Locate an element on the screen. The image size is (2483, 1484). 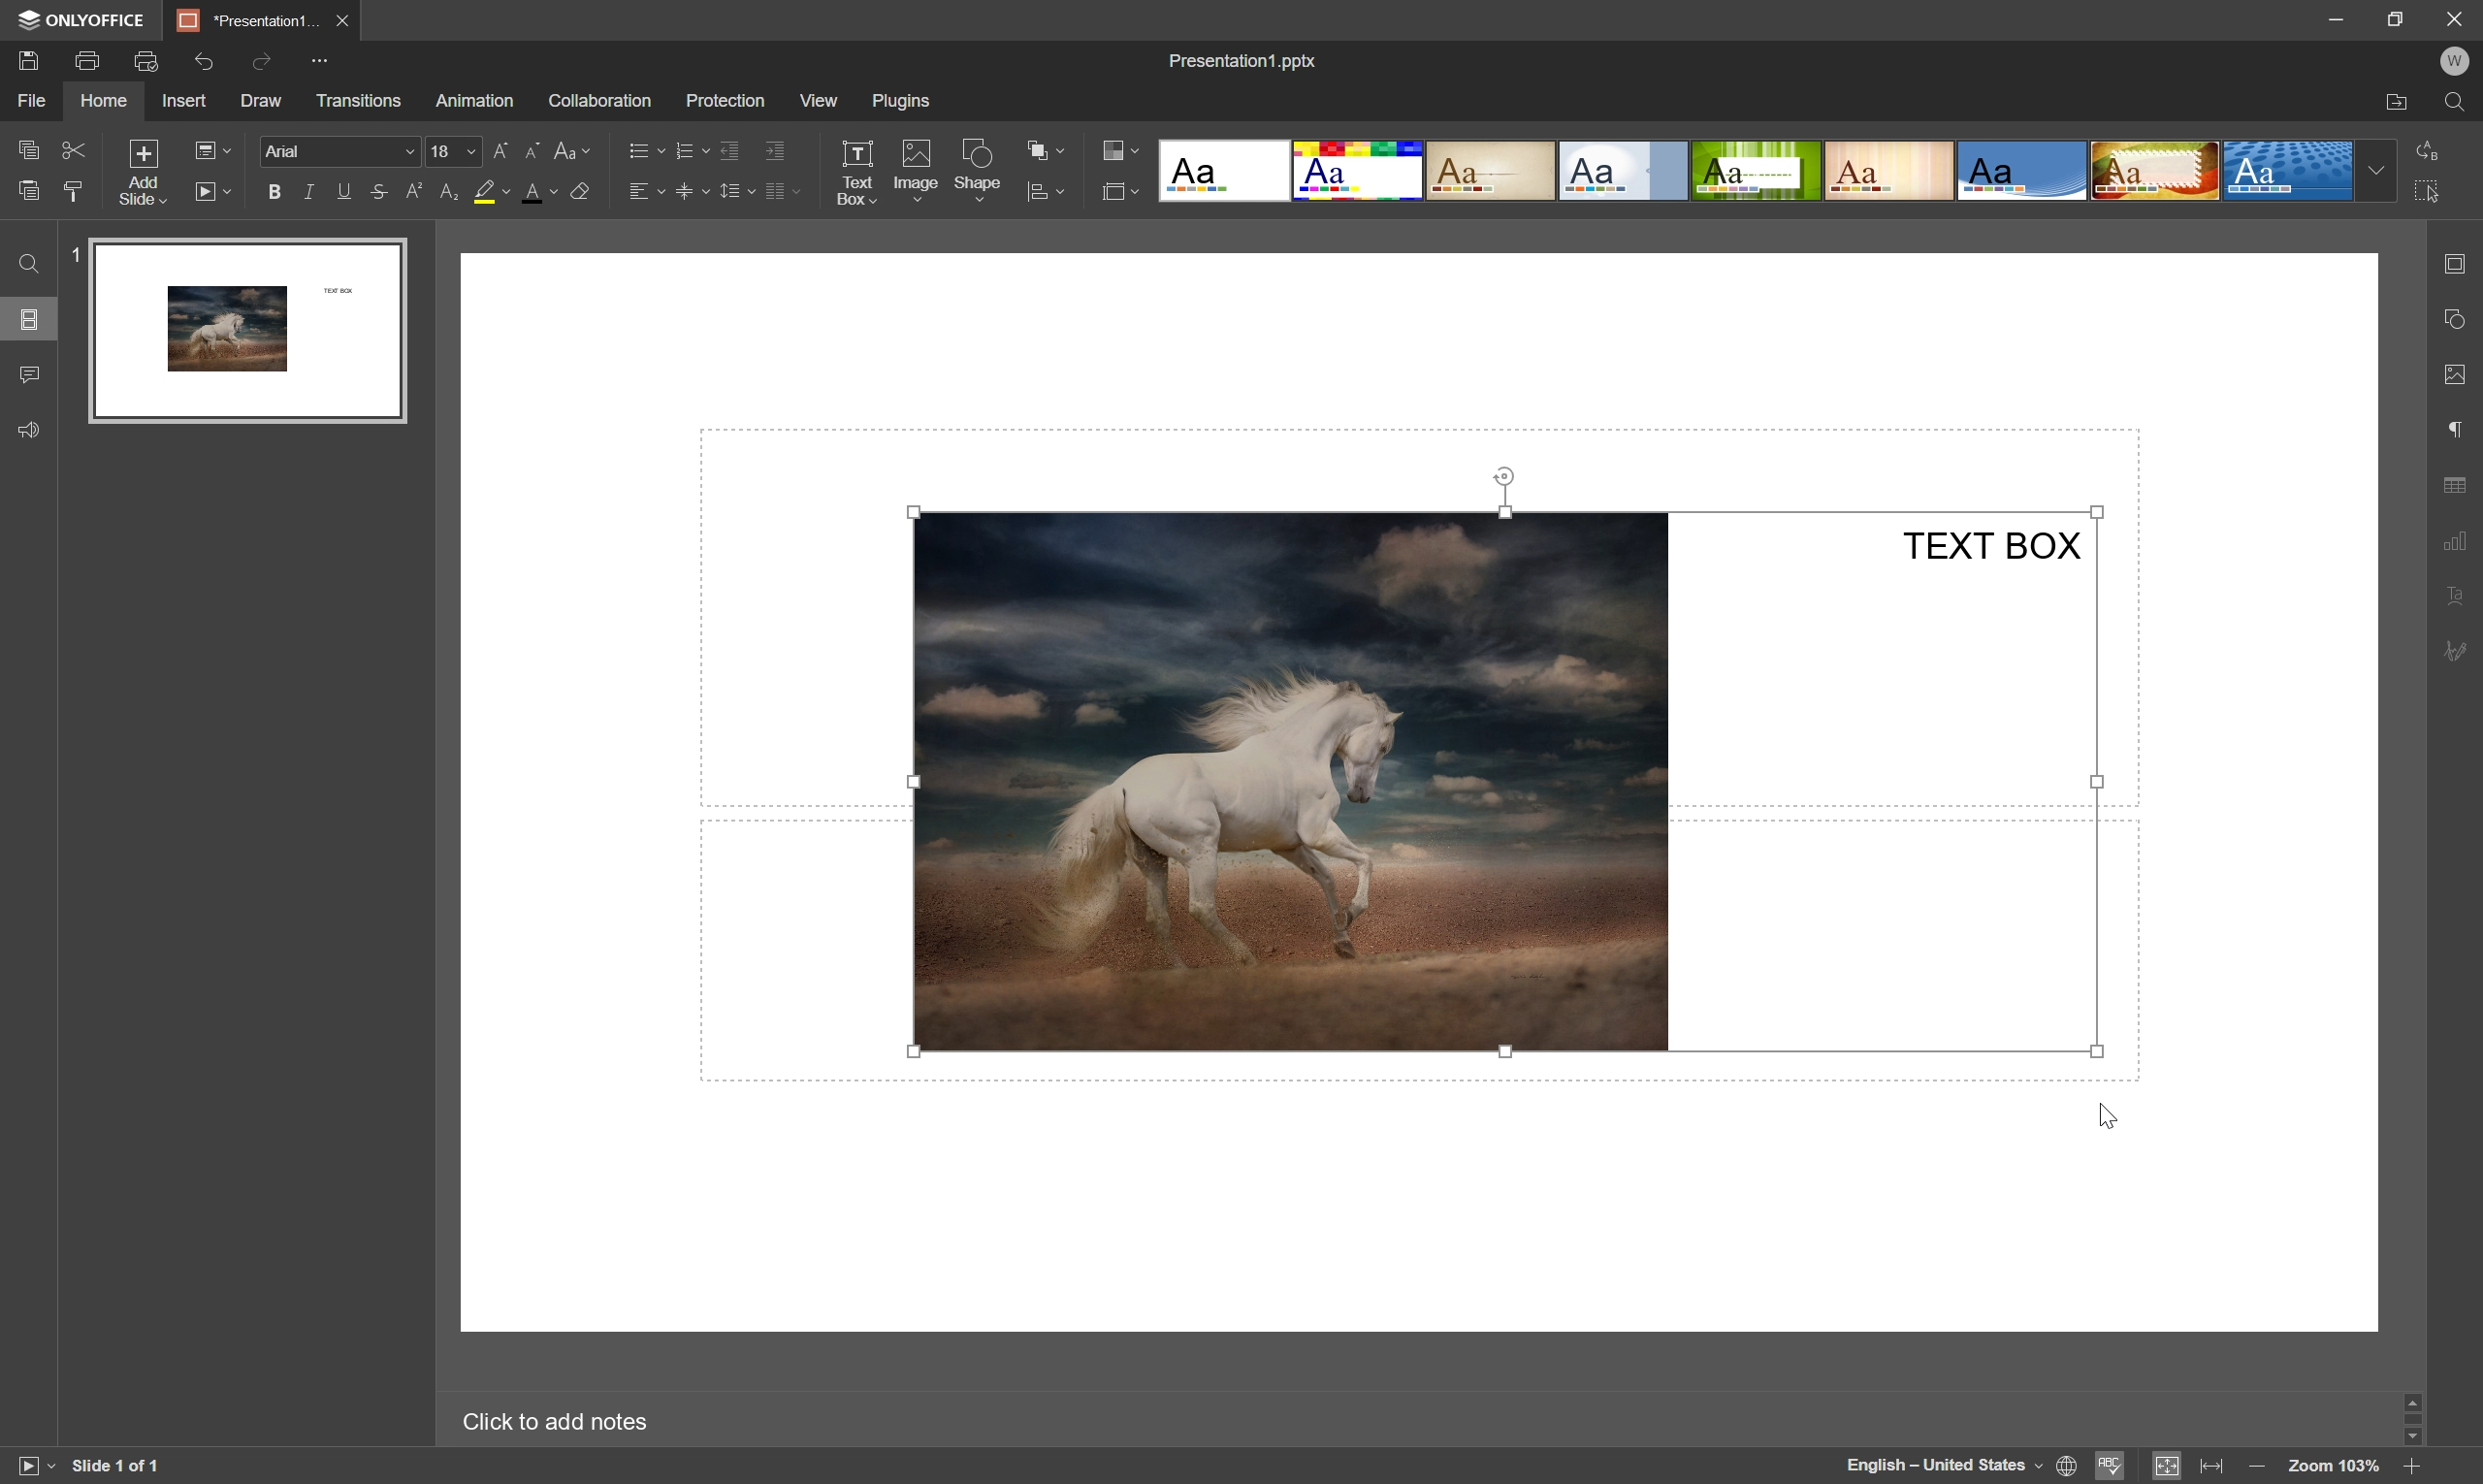
copy is located at coordinates (28, 148).